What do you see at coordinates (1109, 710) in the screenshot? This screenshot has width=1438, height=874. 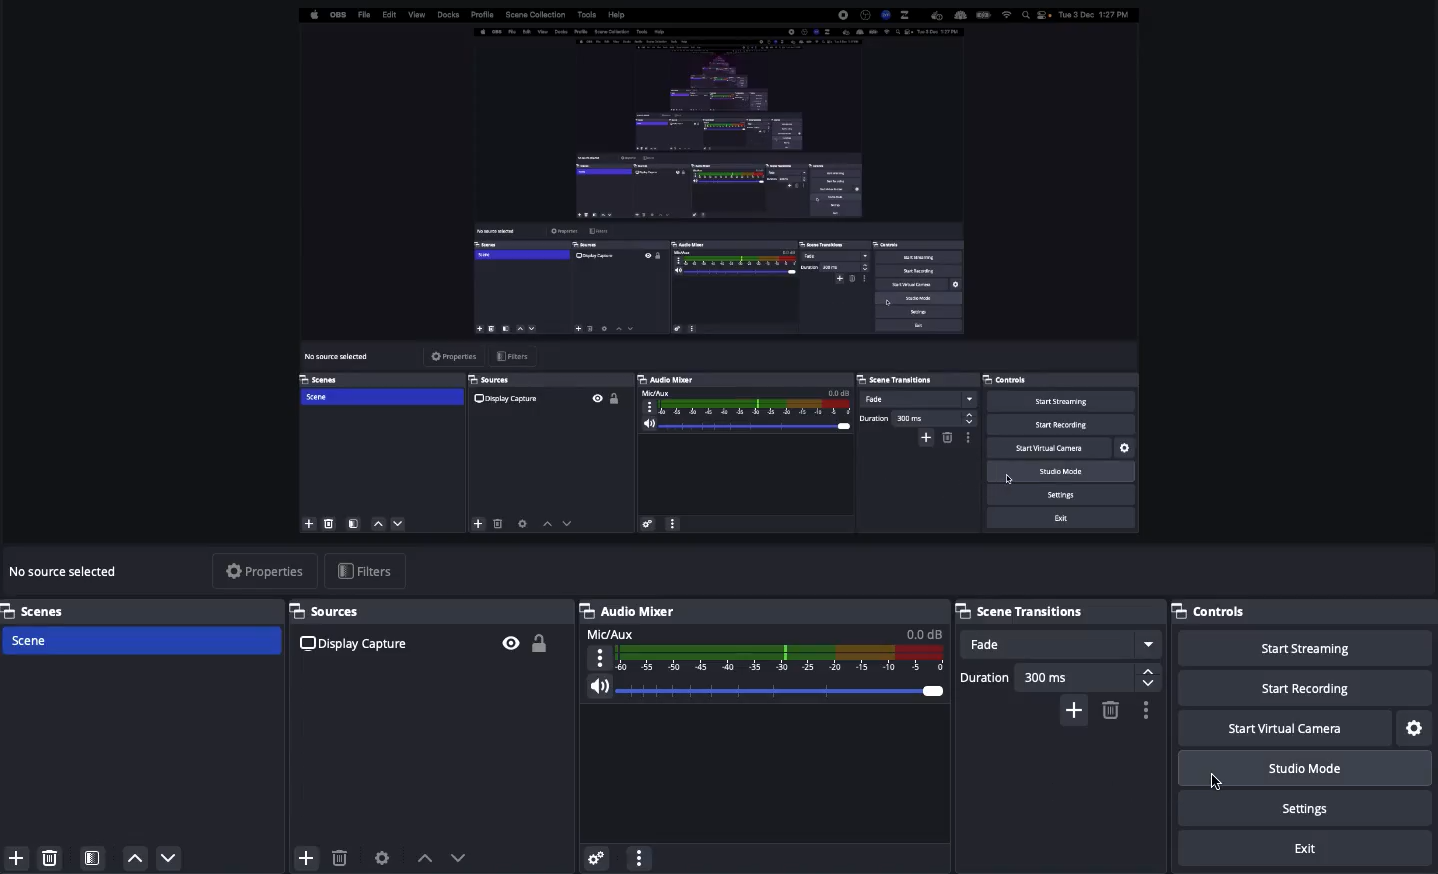 I see `Delete` at bounding box center [1109, 710].